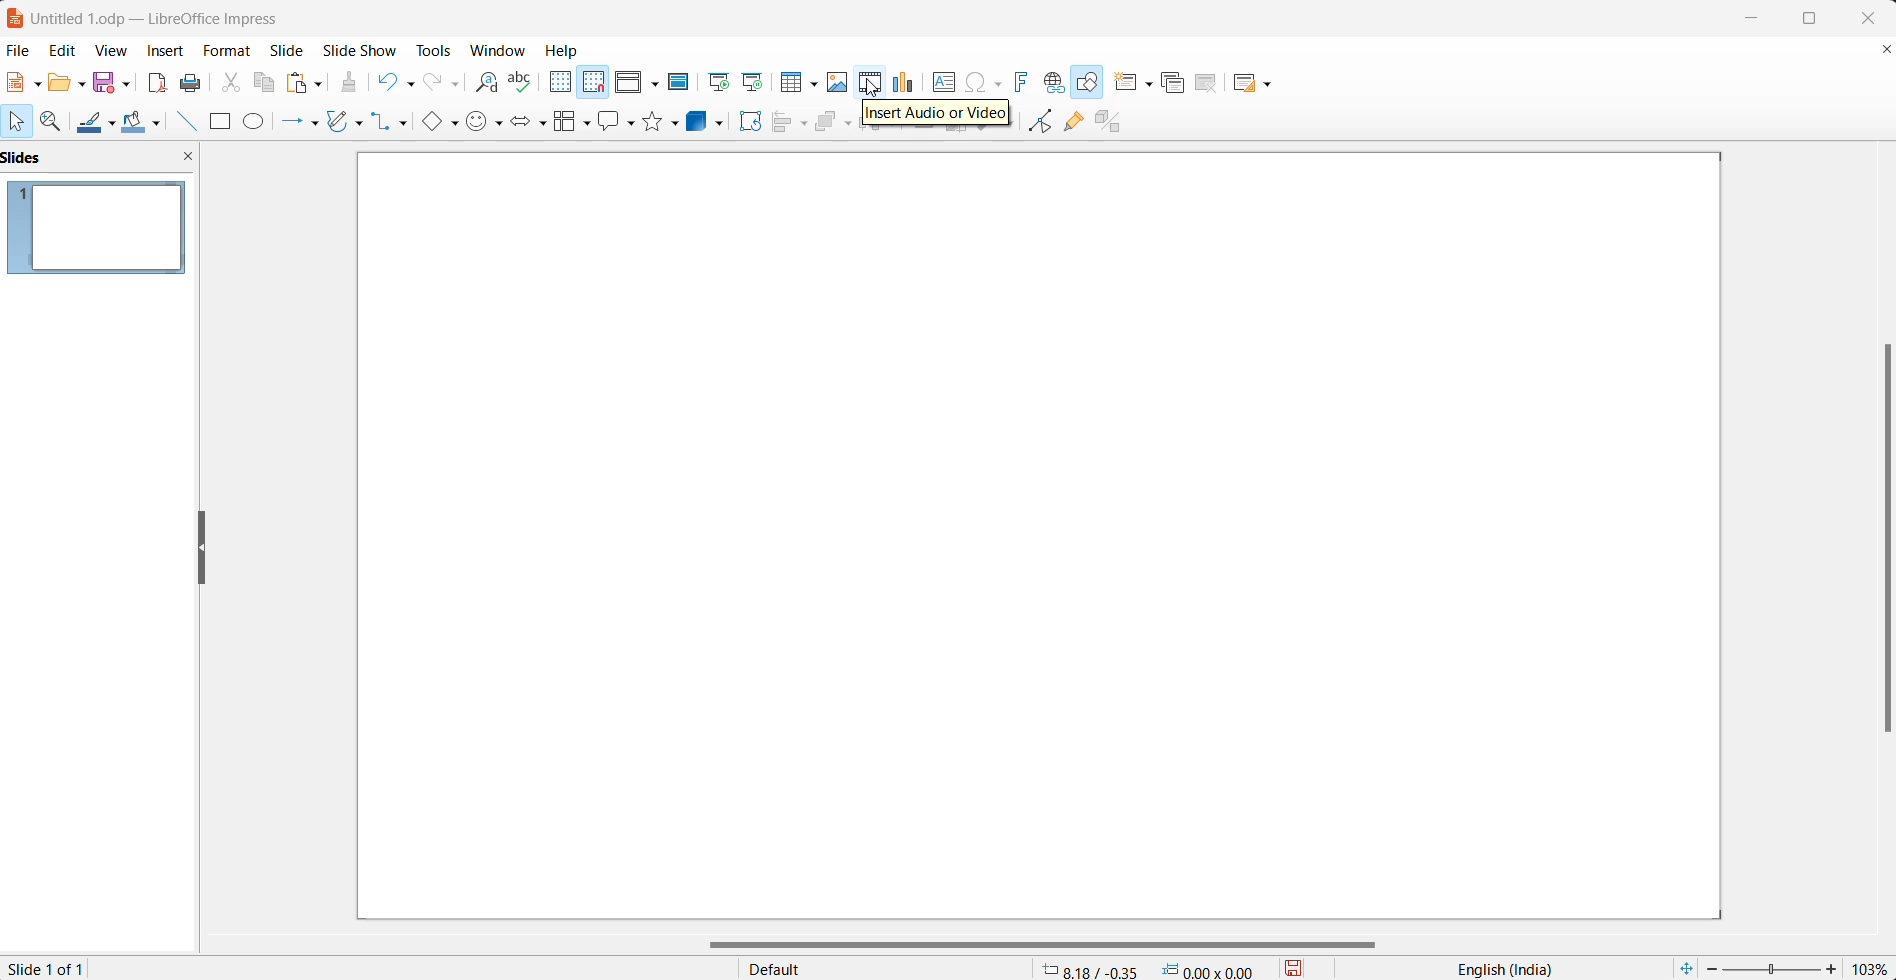  I want to click on display views, so click(628, 84).